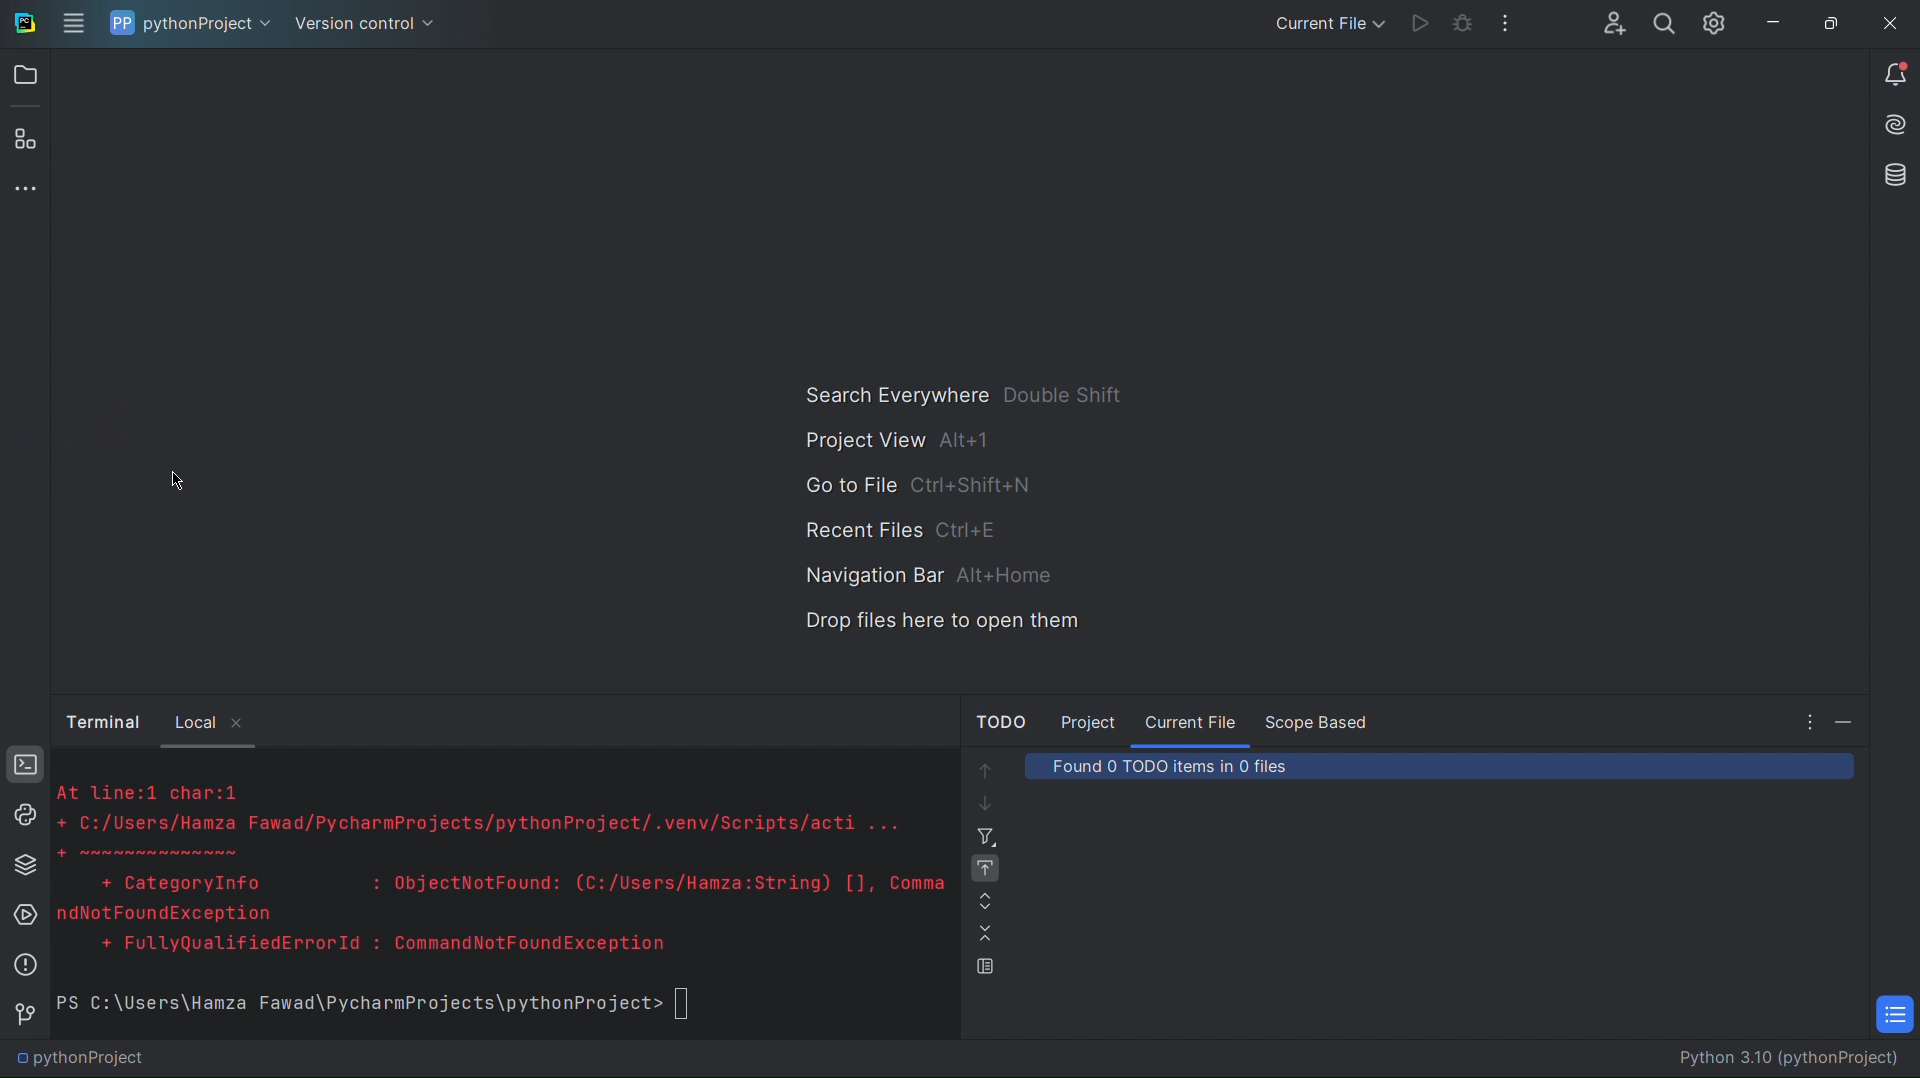 This screenshot has width=1920, height=1078. Describe the element at coordinates (502, 899) in the screenshot. I see `At line:1 char:1 C:/Users/Hanza Fawad/PycharnProjects/python Project/.venv/Scripts/acti... + CategoryInfo NotFoundException : ObjectNotFound: (C:/Users/Hanza:String) [], Conna + FullyQualifiedErrorId: CommandNotFoundException PSC:\Users\Hamza Fawad\PycharmProjects\python Project>` at that location.